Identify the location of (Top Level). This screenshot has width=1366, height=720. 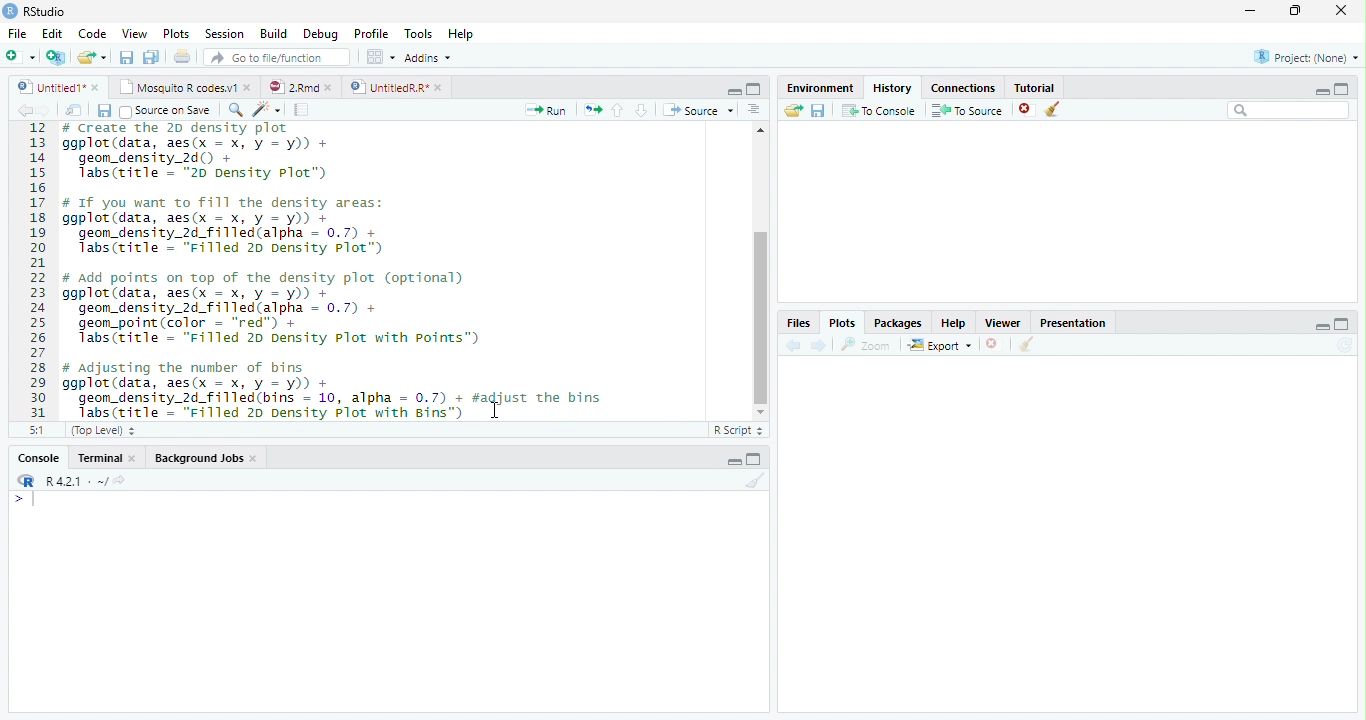
(101, 431).